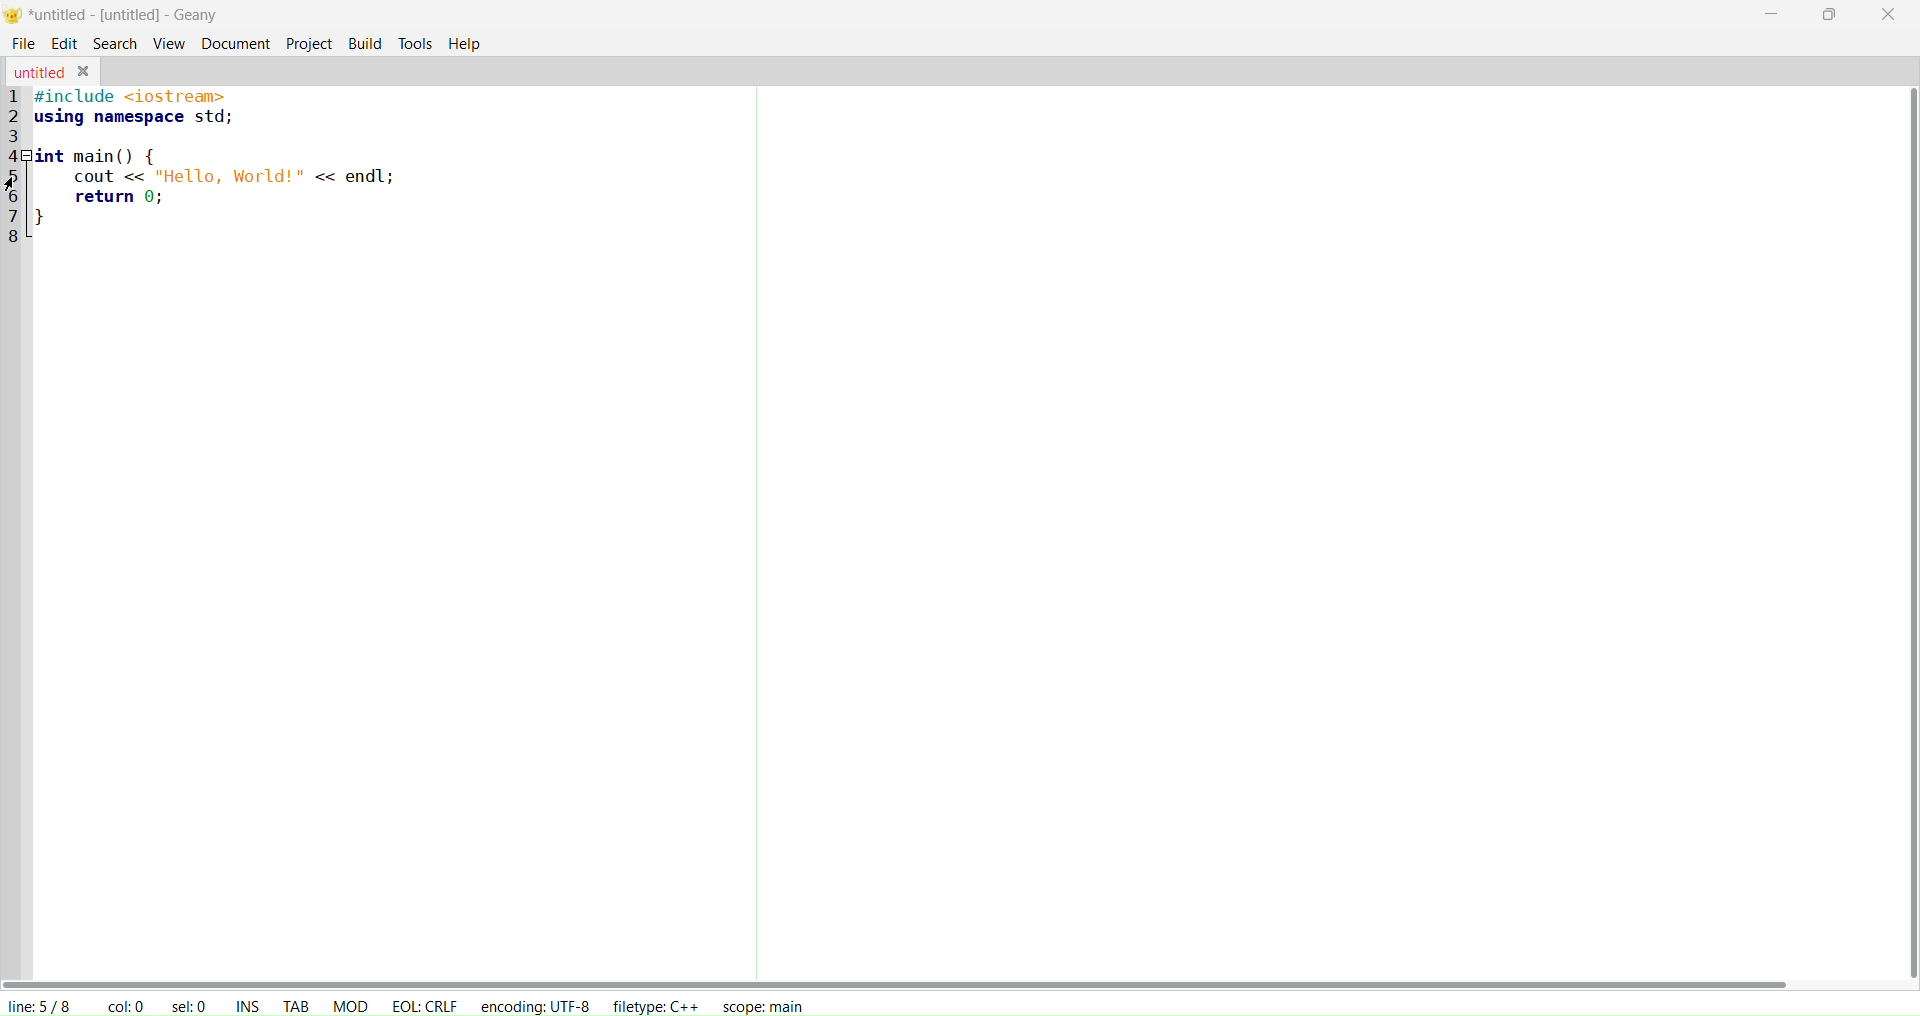  Describe the element at coordinates (1771, 14) in the screenshot. I see `minimize` at that location.